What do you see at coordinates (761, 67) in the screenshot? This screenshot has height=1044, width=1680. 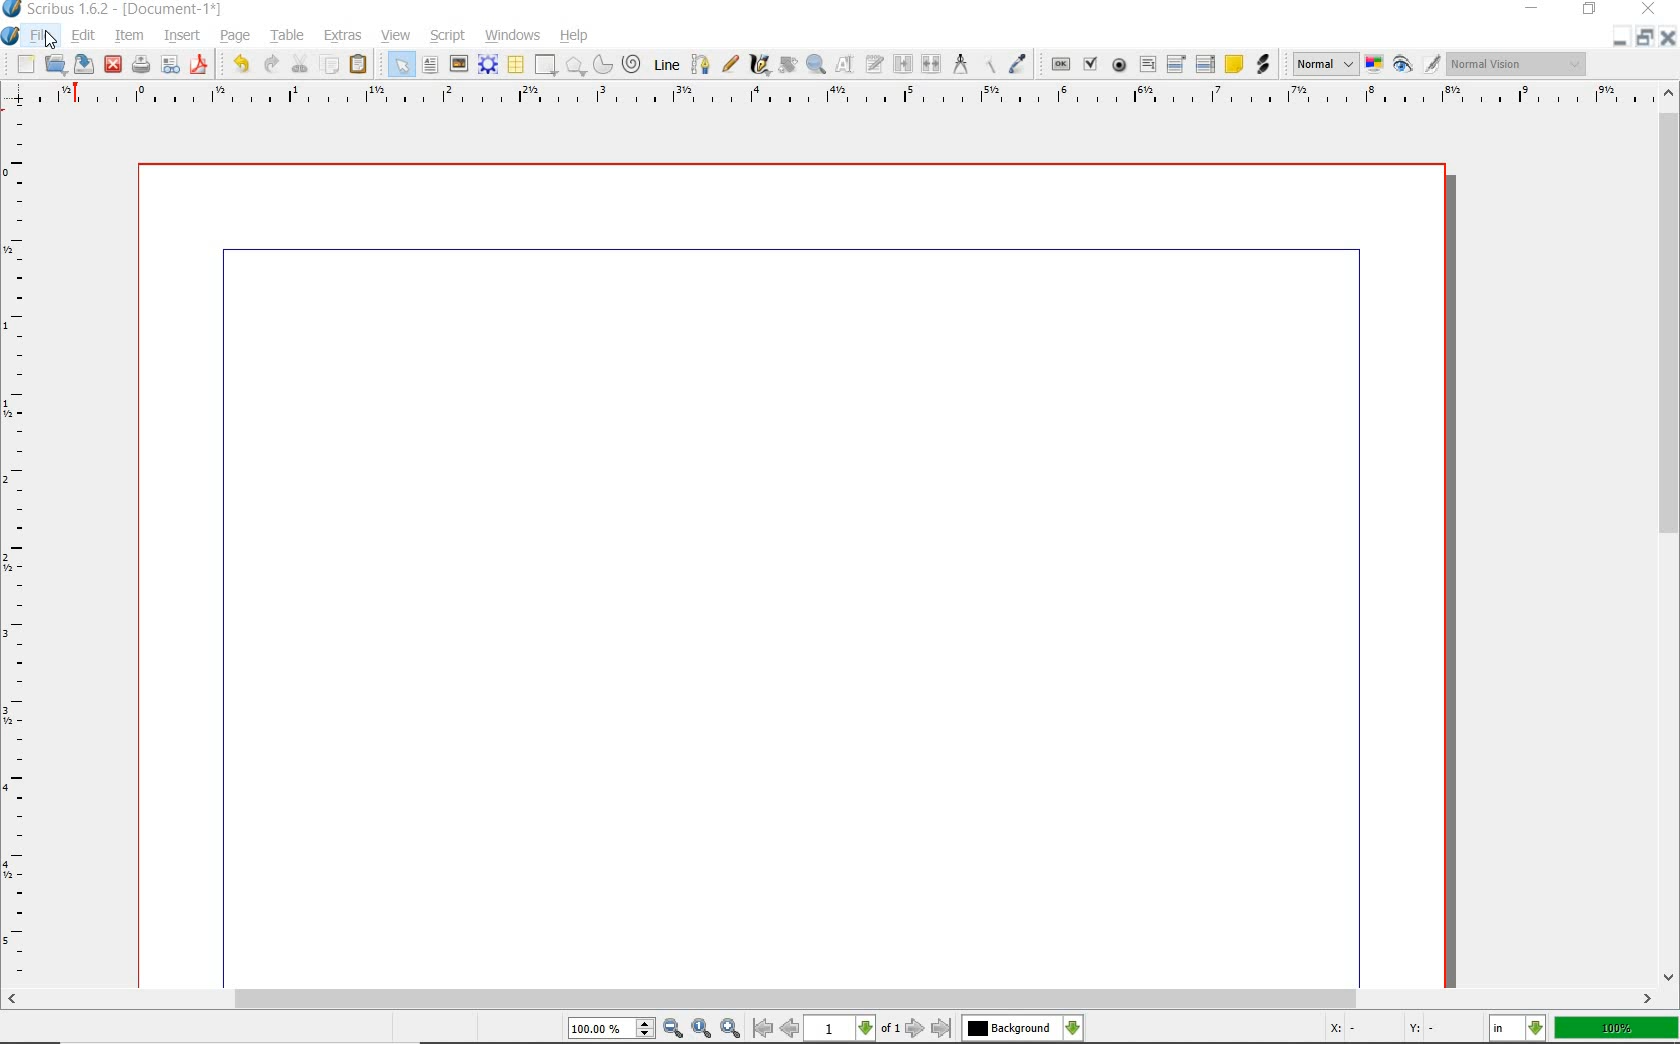 I see `calligraphic line` at bounding box center [761, 67].